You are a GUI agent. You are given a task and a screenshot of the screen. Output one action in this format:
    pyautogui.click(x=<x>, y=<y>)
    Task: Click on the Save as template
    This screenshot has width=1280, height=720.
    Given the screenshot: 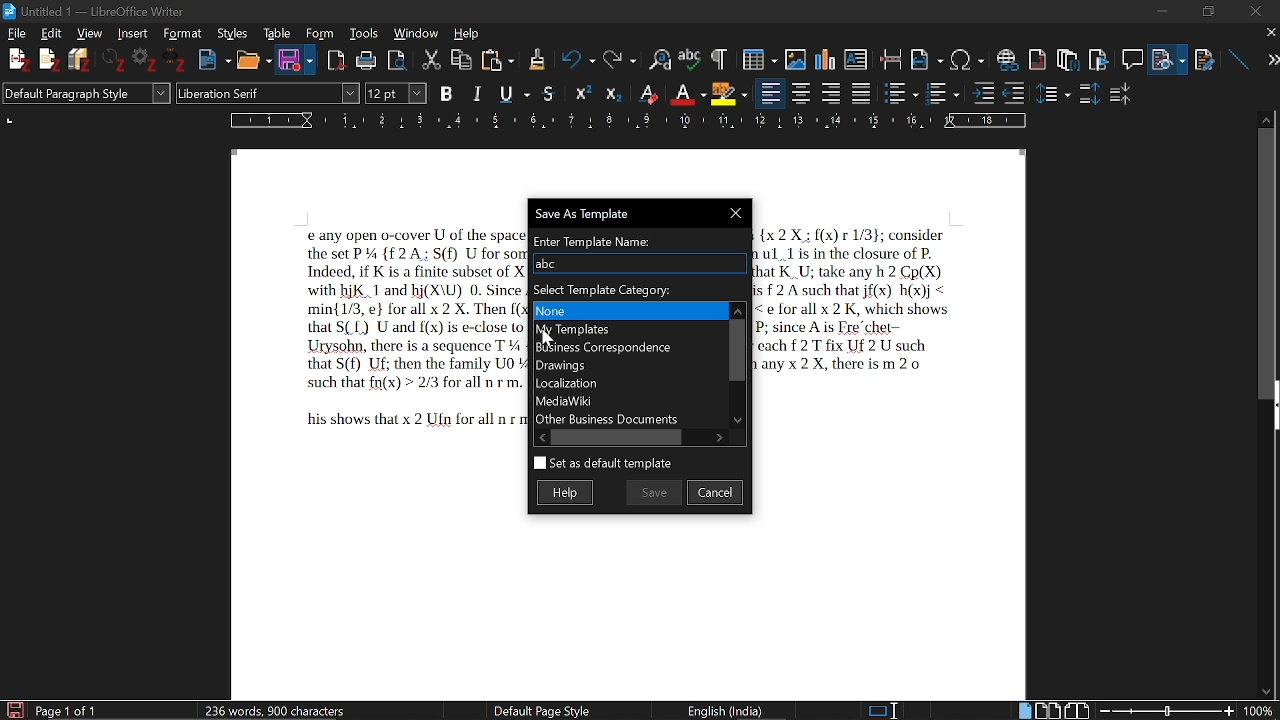 What is the action you would take?
    pyautogui.click(x=635, y=212)
    